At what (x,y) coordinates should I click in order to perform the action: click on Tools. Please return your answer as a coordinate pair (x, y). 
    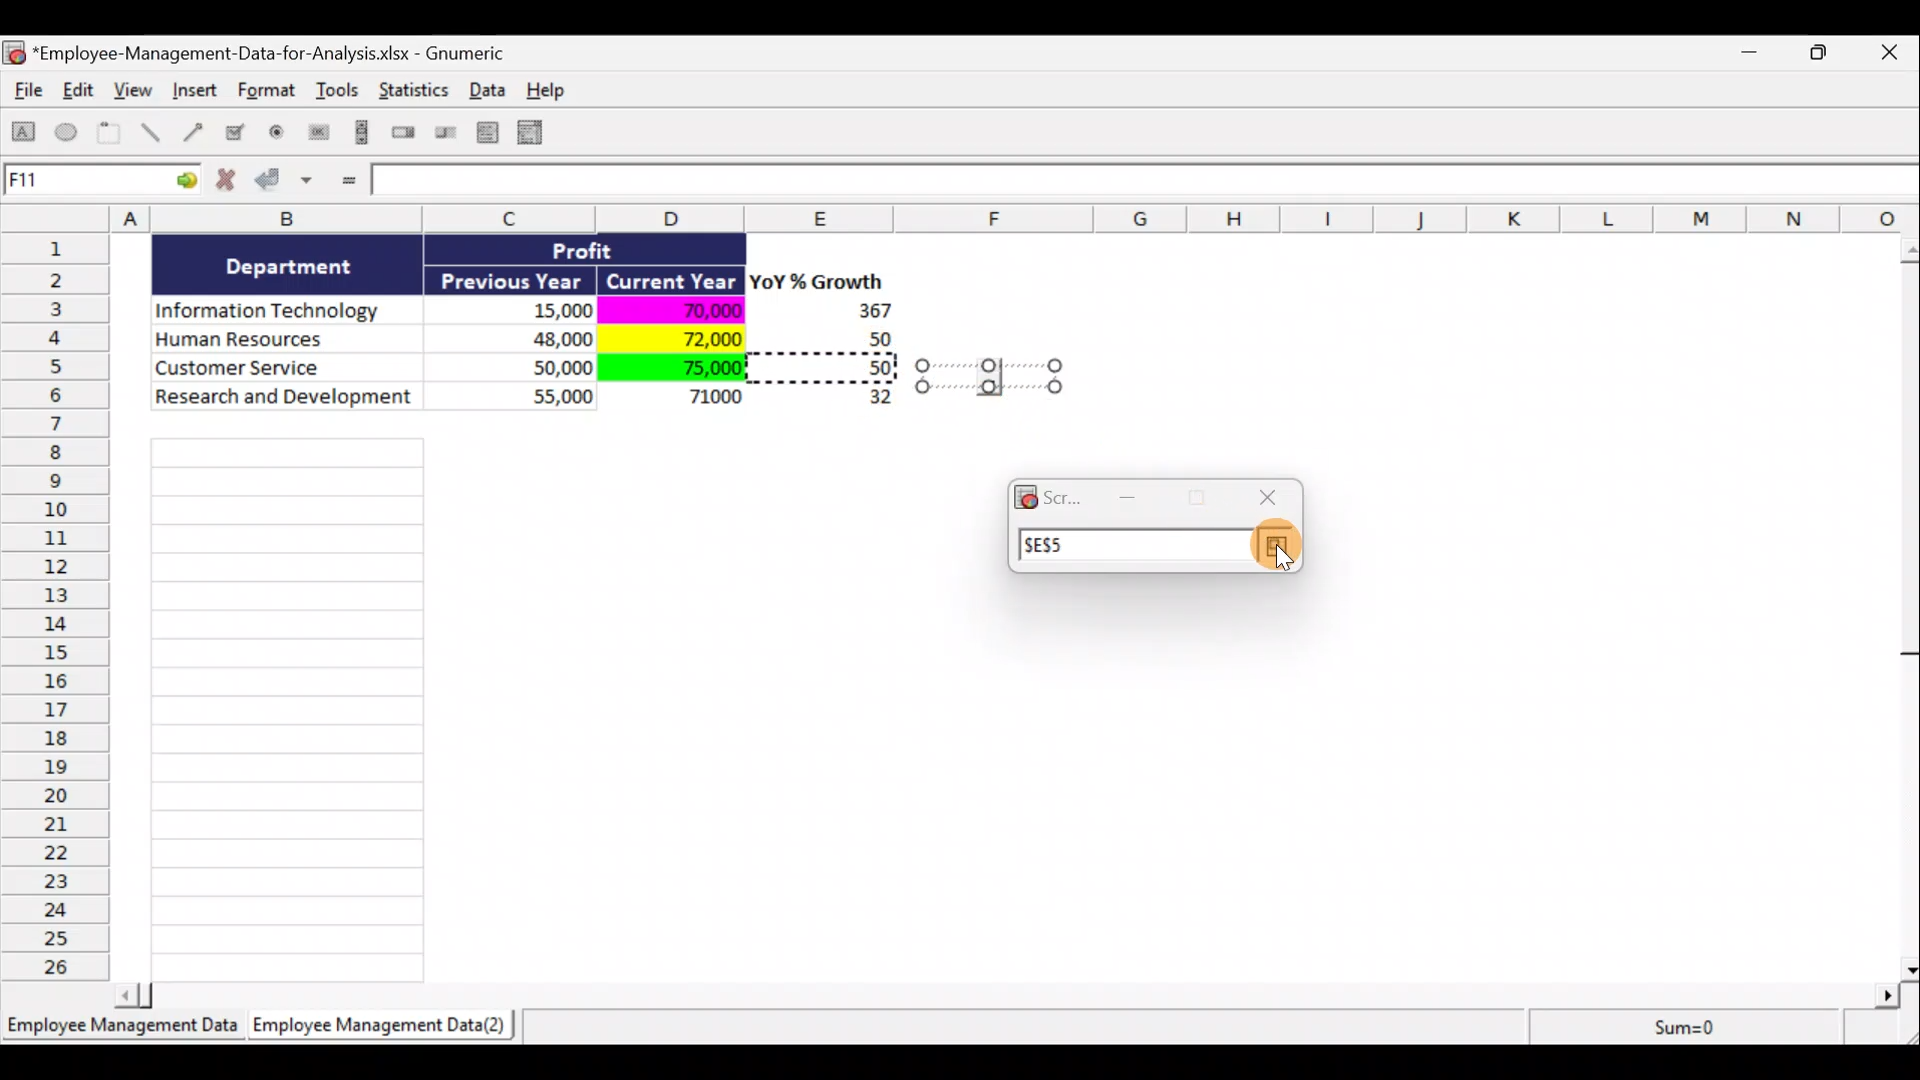
    Looking at the image, I should click on (340, 94).